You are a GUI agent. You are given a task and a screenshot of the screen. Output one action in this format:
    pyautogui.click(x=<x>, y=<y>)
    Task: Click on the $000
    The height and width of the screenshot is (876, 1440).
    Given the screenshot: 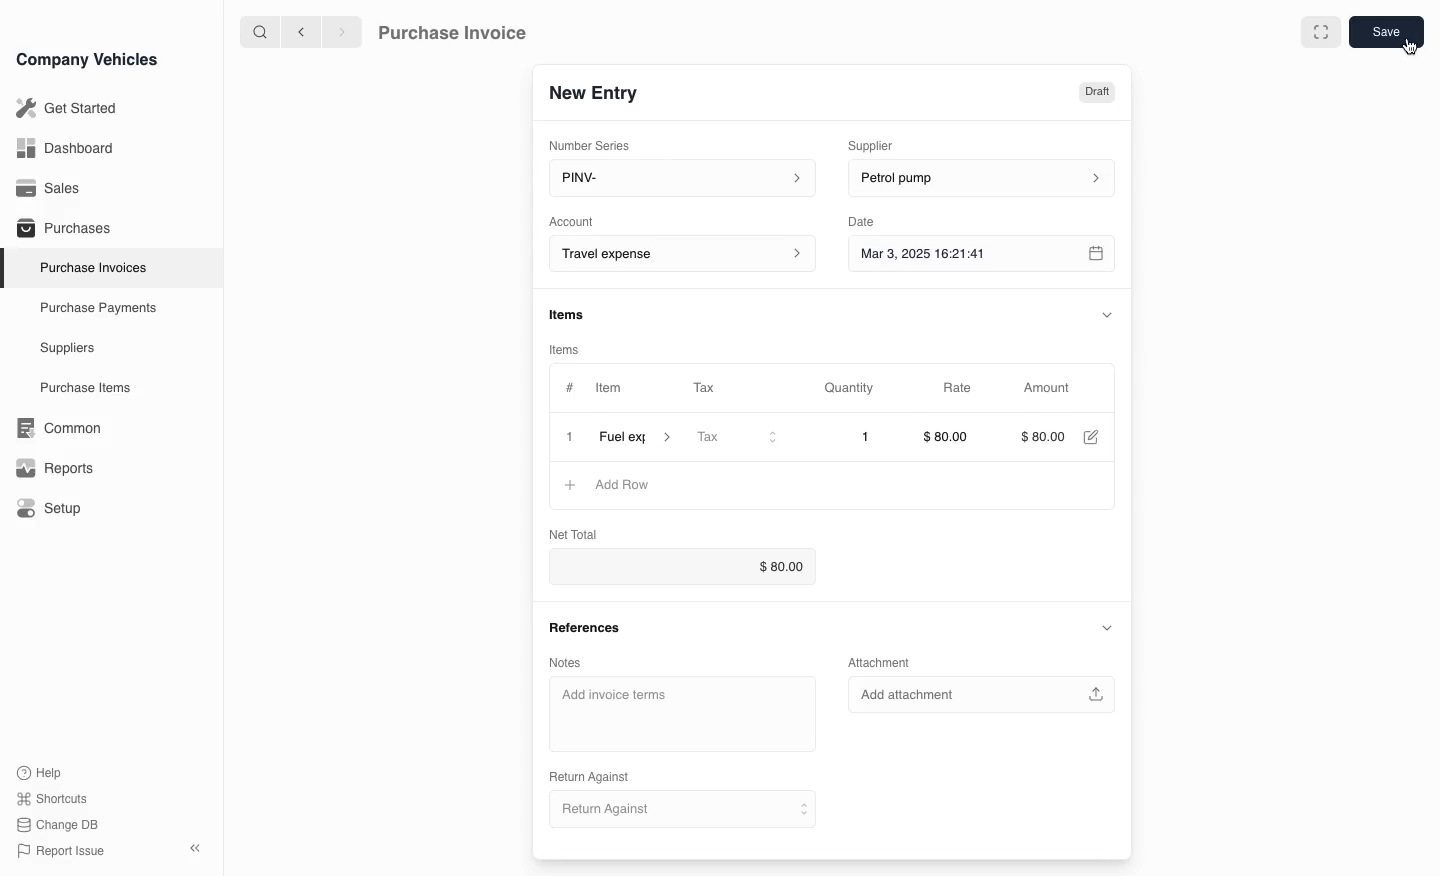 What is the action you would take?
    pyautogui.click(x=1046, y=438)
    